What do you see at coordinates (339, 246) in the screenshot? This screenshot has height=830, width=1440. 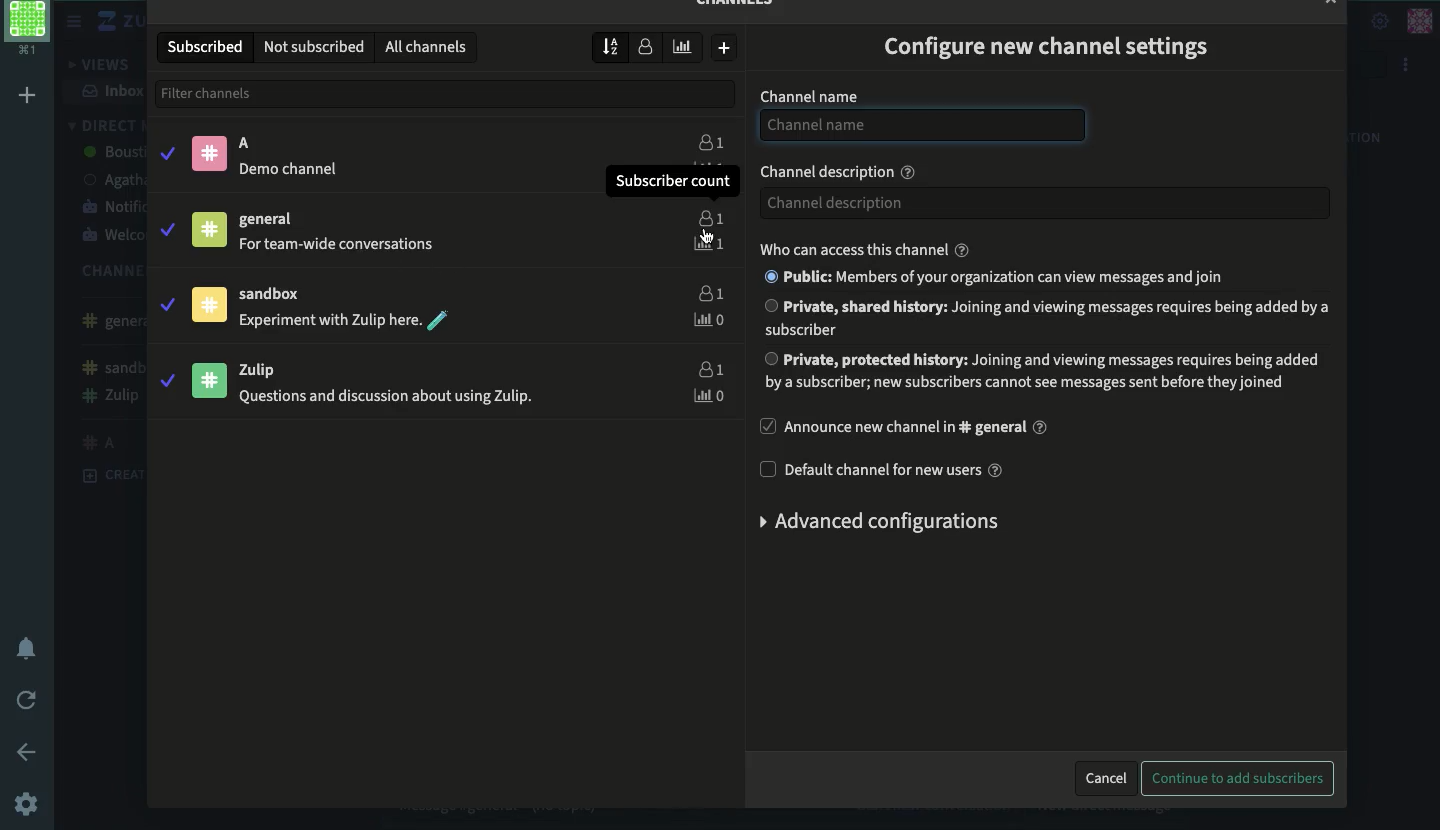 I see `For team-wide conversations` at bounding box center [339, 246].